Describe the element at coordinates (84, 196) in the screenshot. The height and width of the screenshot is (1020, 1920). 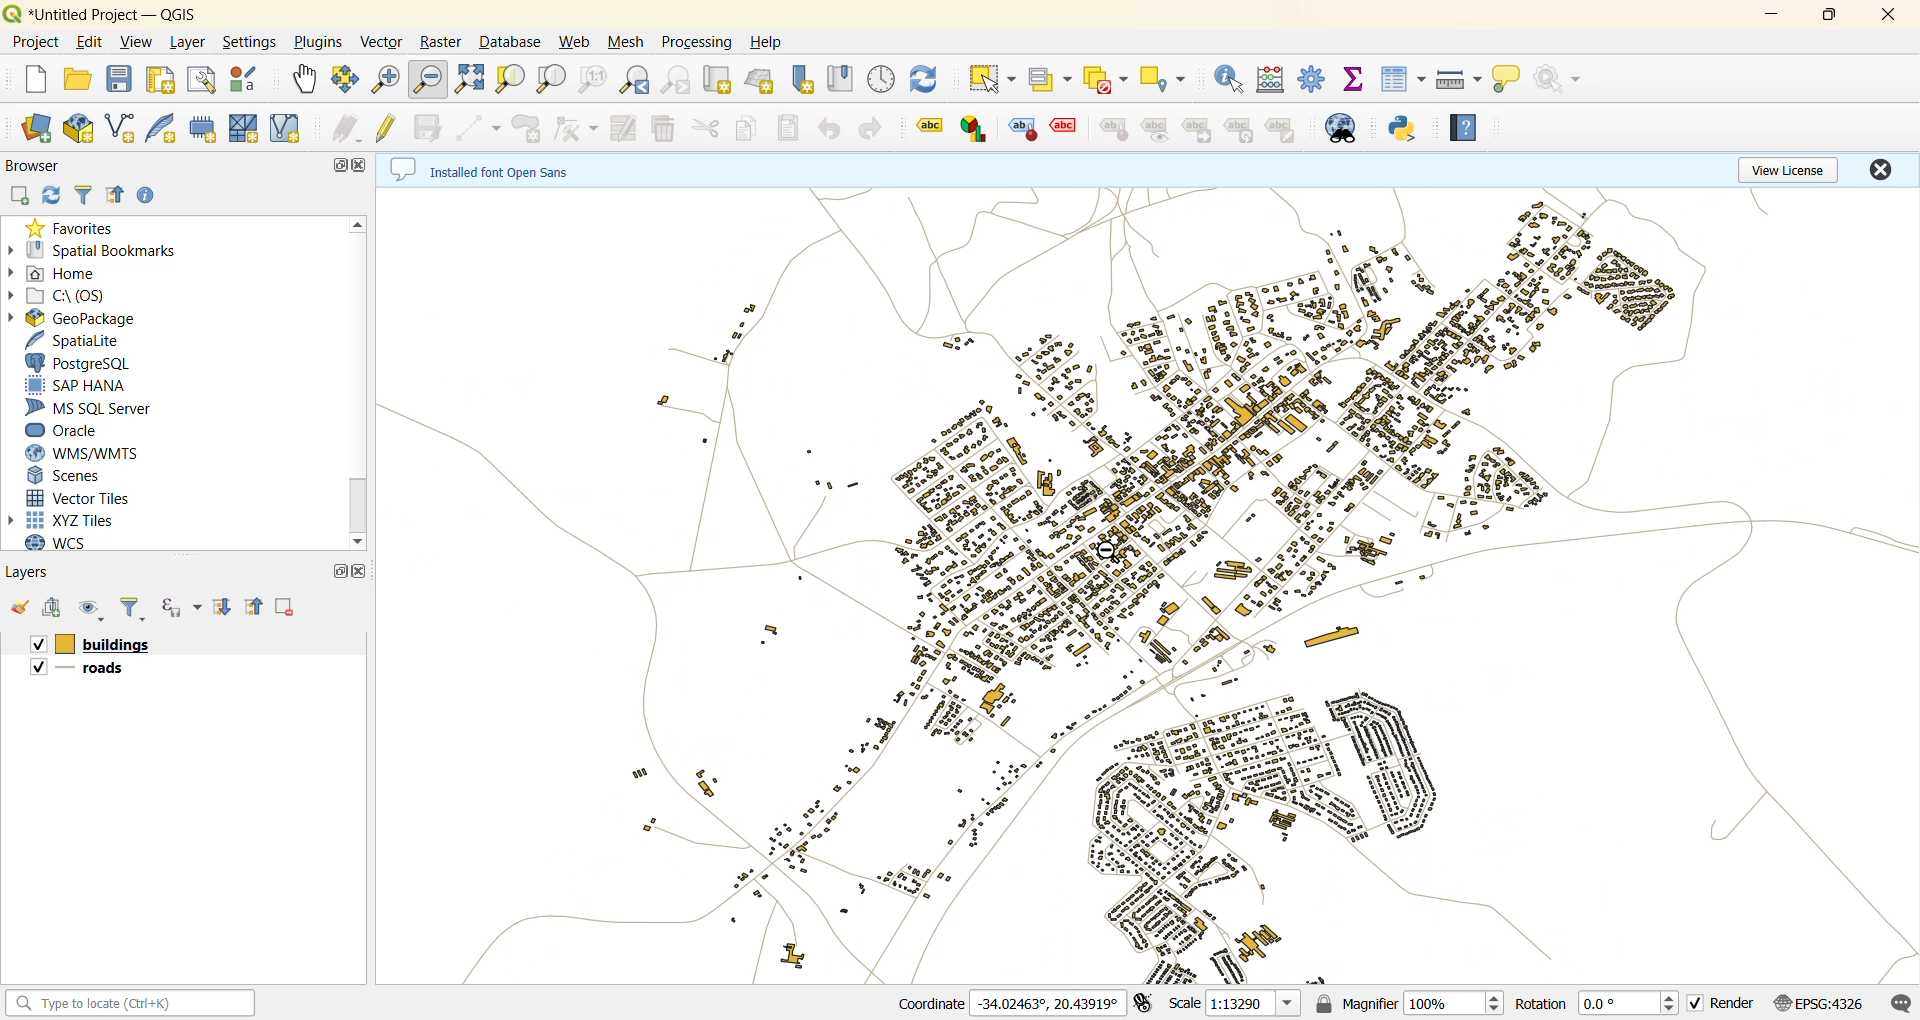
I see `filter` at that location.